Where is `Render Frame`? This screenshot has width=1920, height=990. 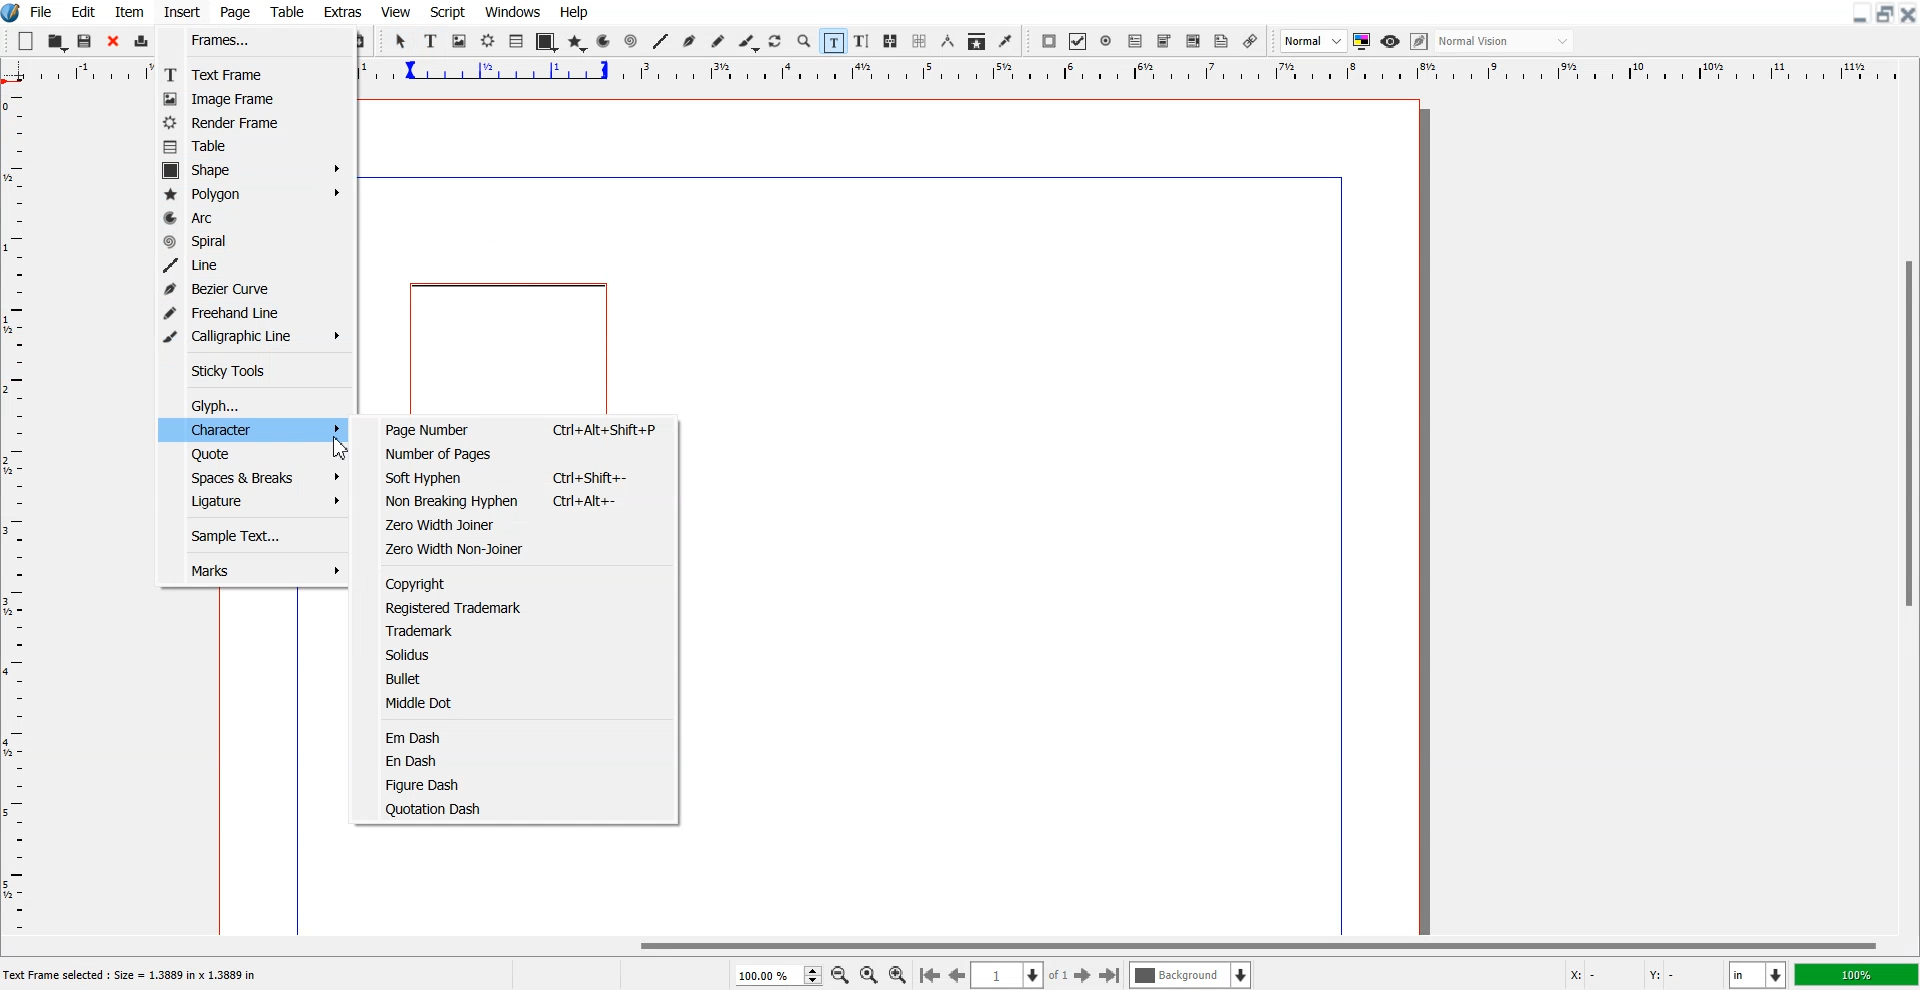
Render Frame is located at coordinates (245, 123).